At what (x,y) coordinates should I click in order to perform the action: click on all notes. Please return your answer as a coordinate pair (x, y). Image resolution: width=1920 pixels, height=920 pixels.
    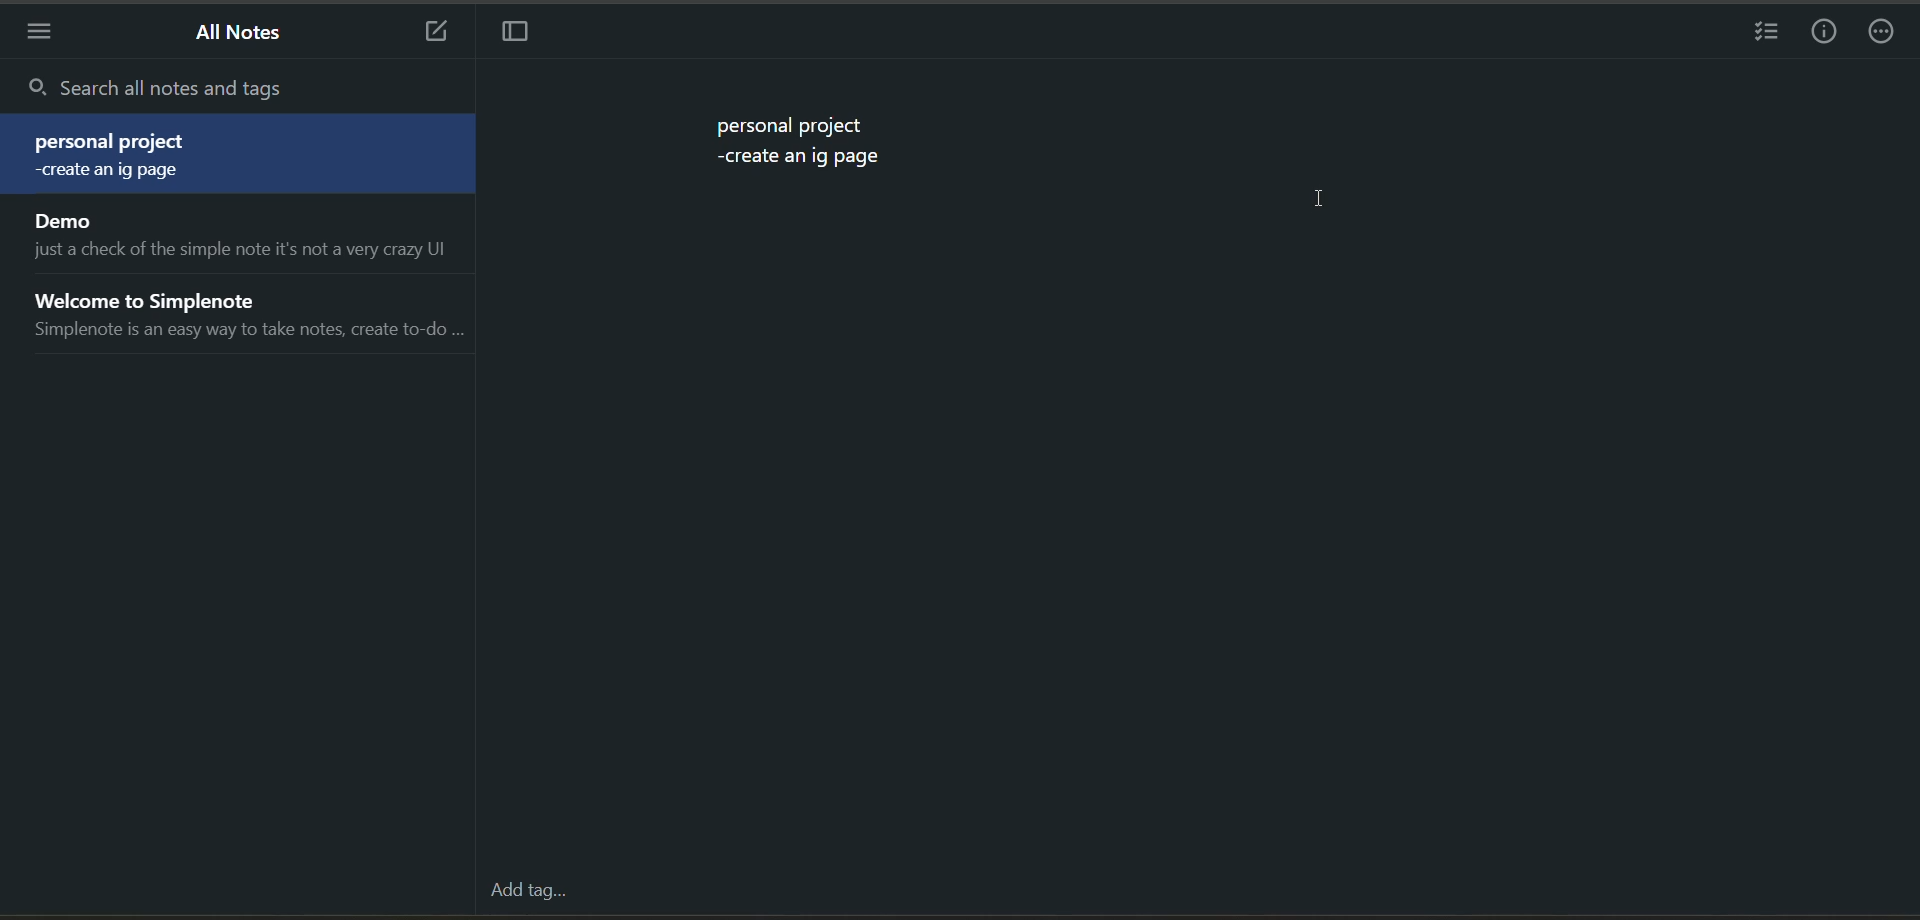
    Looking at the image, I should click on (246, 38).